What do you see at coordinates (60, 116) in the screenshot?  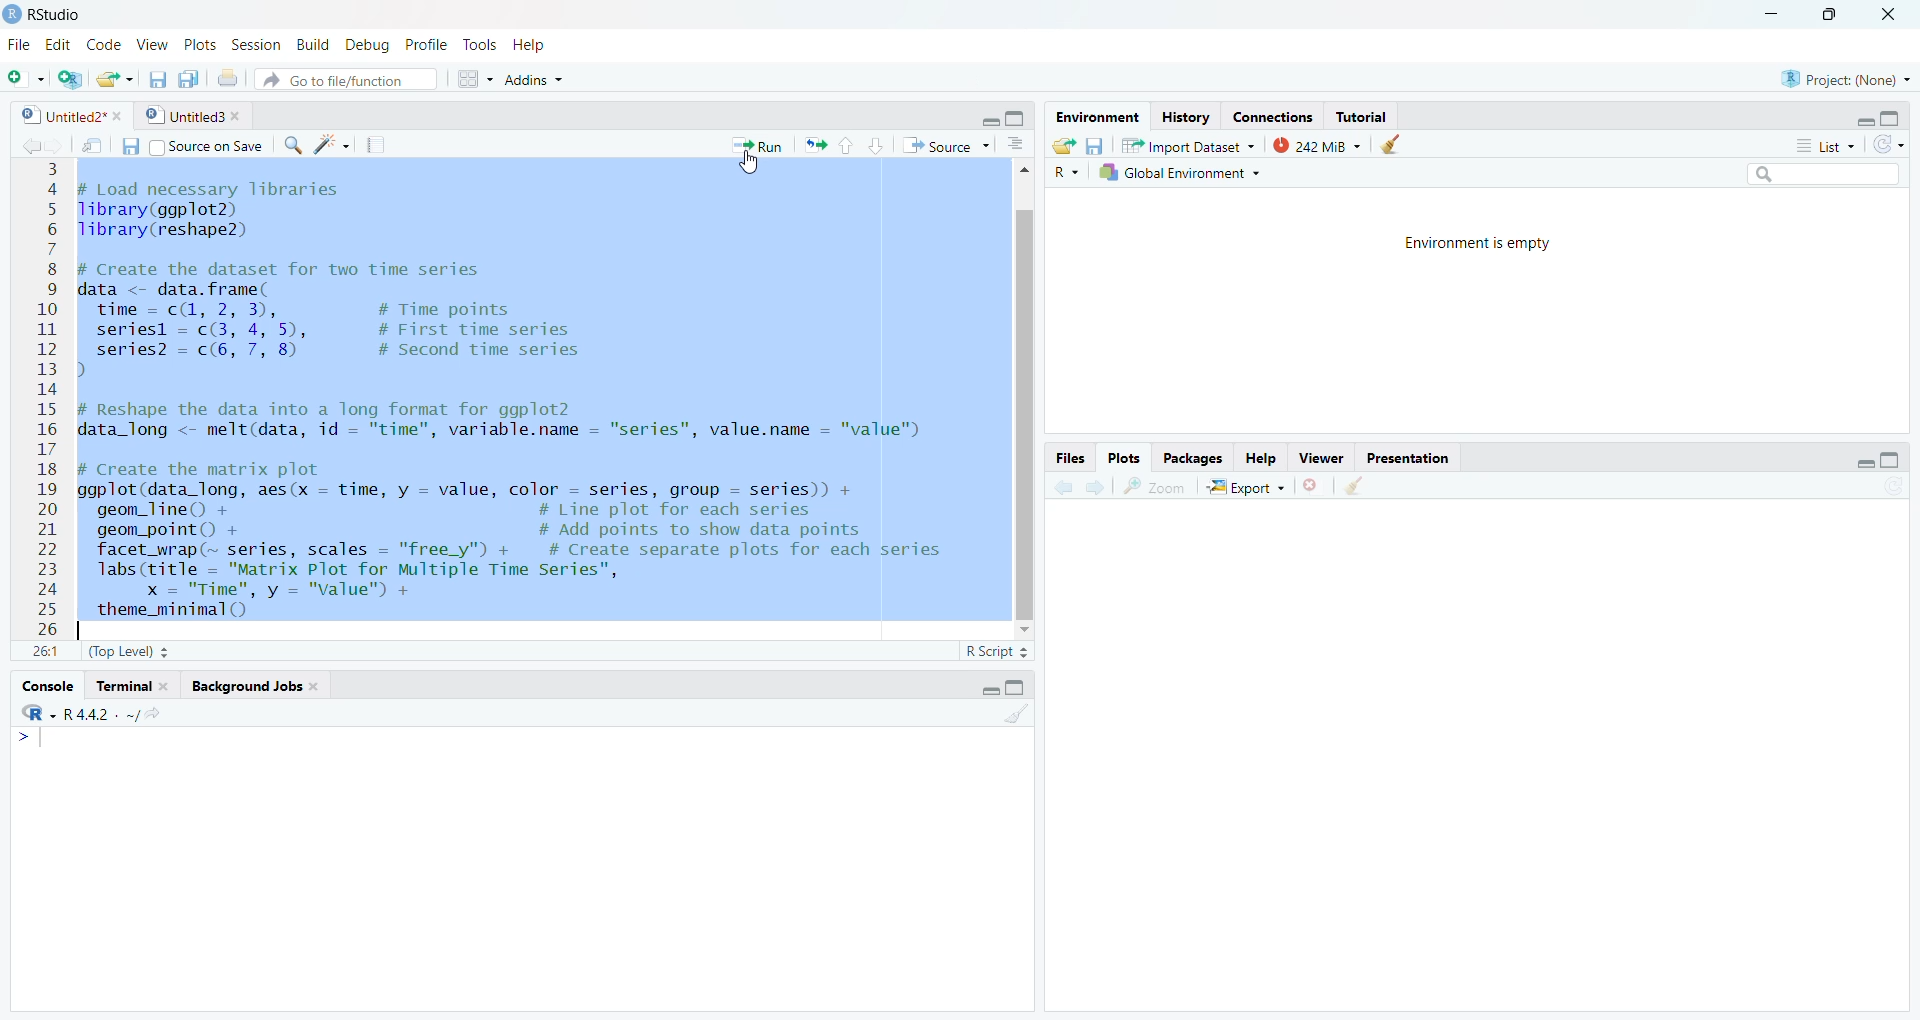 I see `0 | Untitled2*` at bounding box center [60, 116].